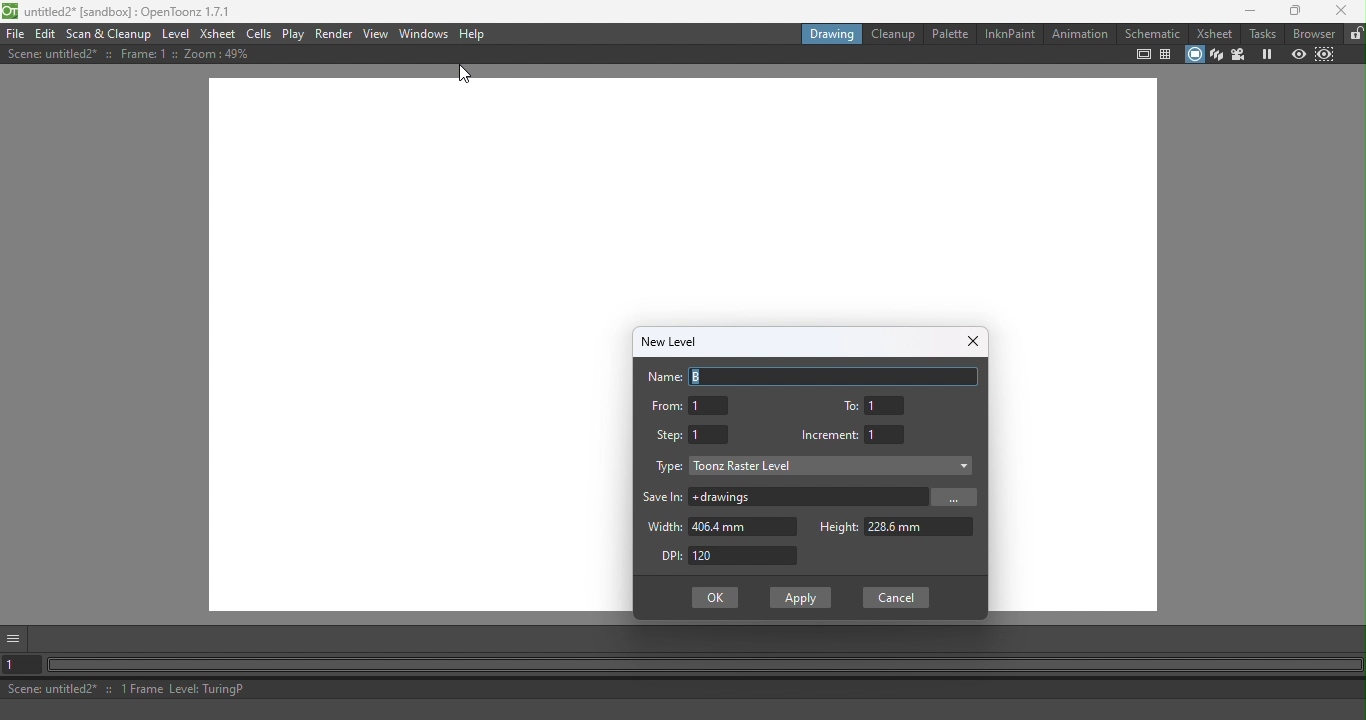 The image size is (1366, 720). What do you see at coordinates (1340, 10) in the screenshot?
I see `Close` at bounding box center [1340, 10].